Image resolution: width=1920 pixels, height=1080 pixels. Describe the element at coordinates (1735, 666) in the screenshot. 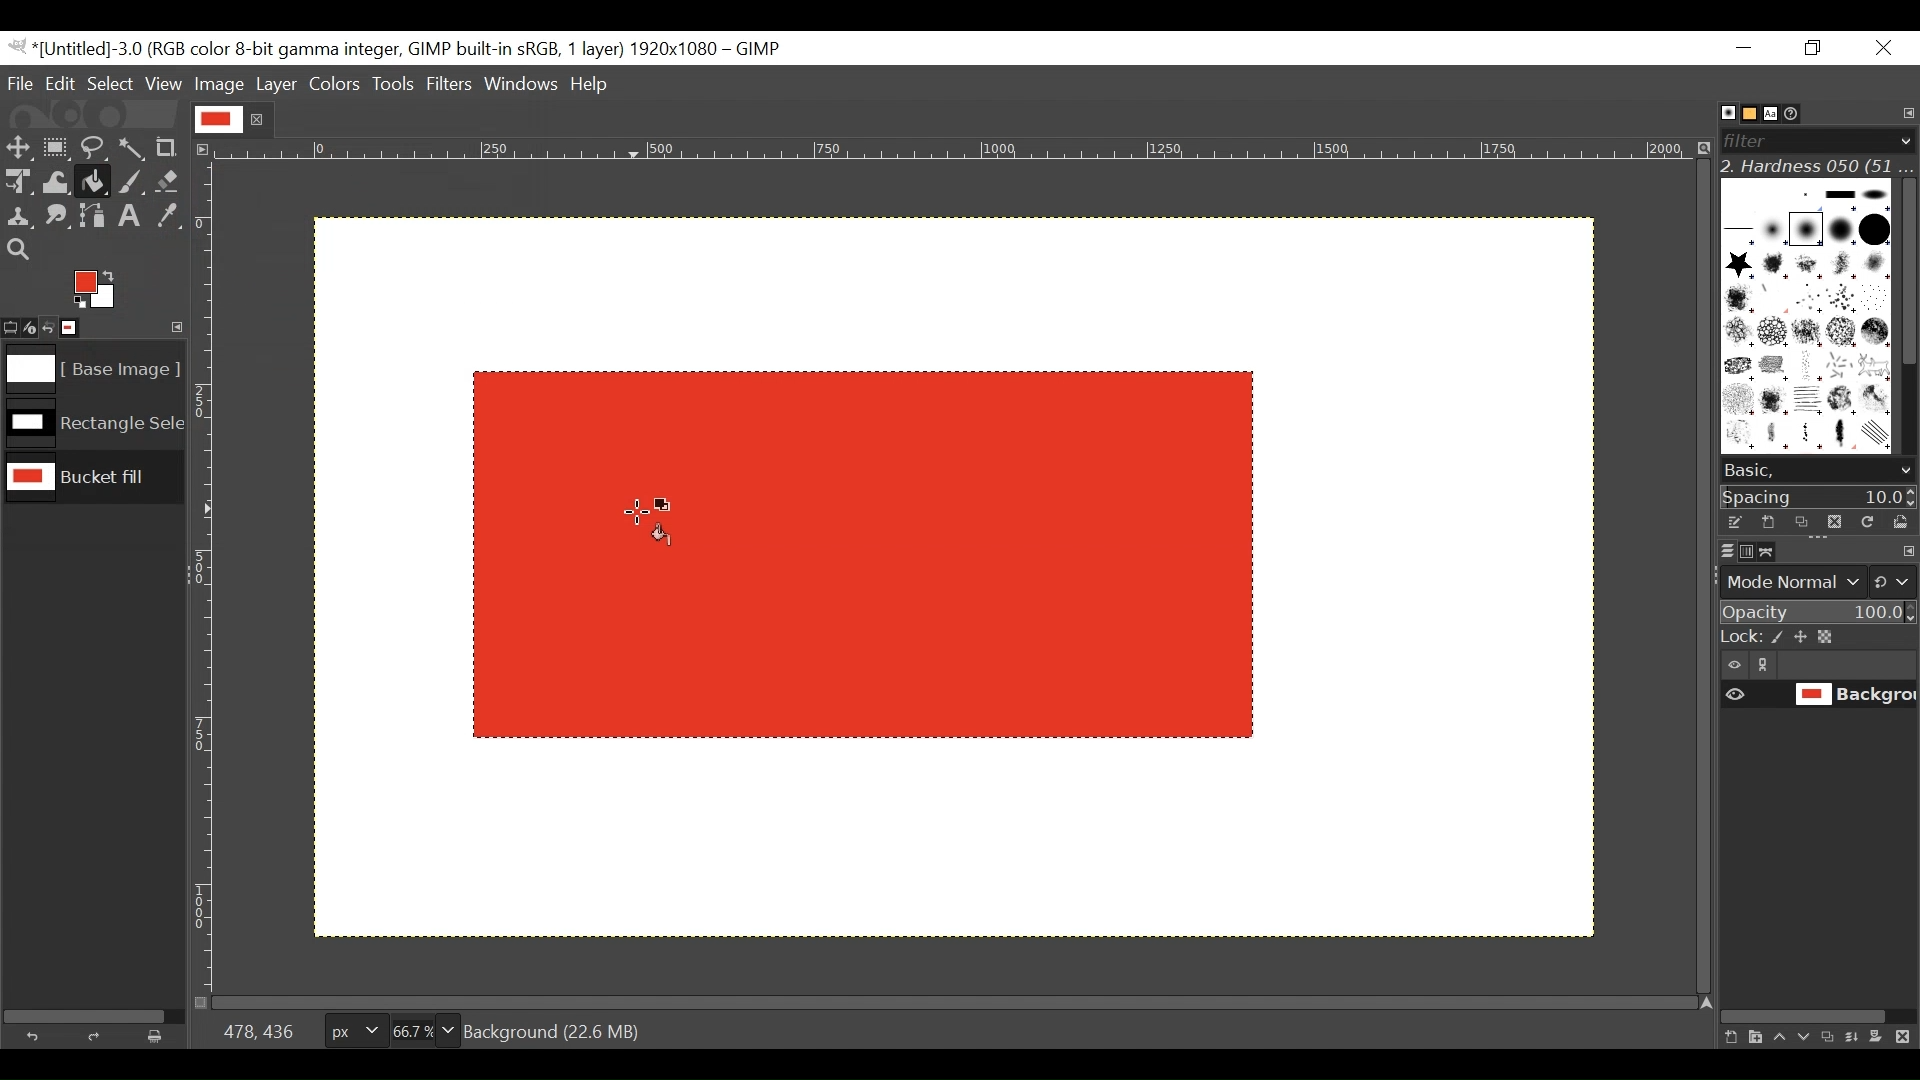

I see `Item visibility` at that location.